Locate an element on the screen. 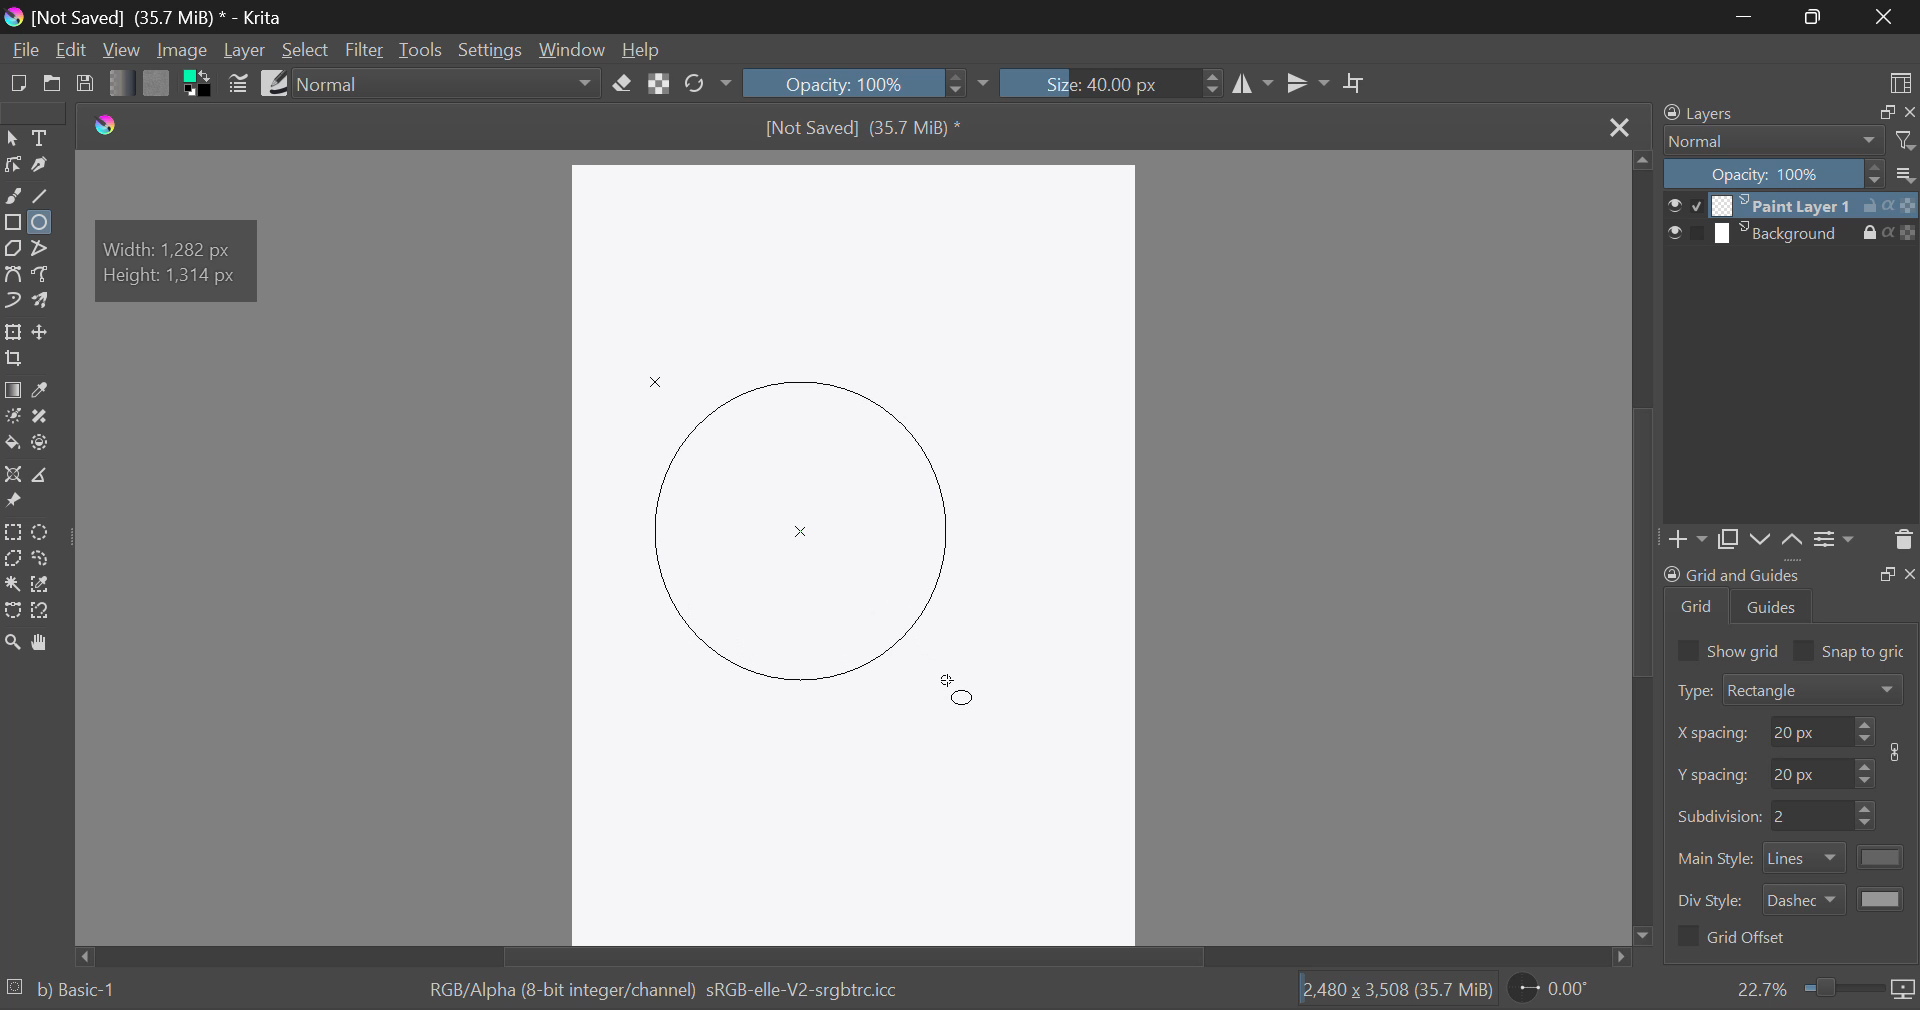 This screenshot has height=1010, width=1920. Choose Workspace is located at coordinates (1898, 83).